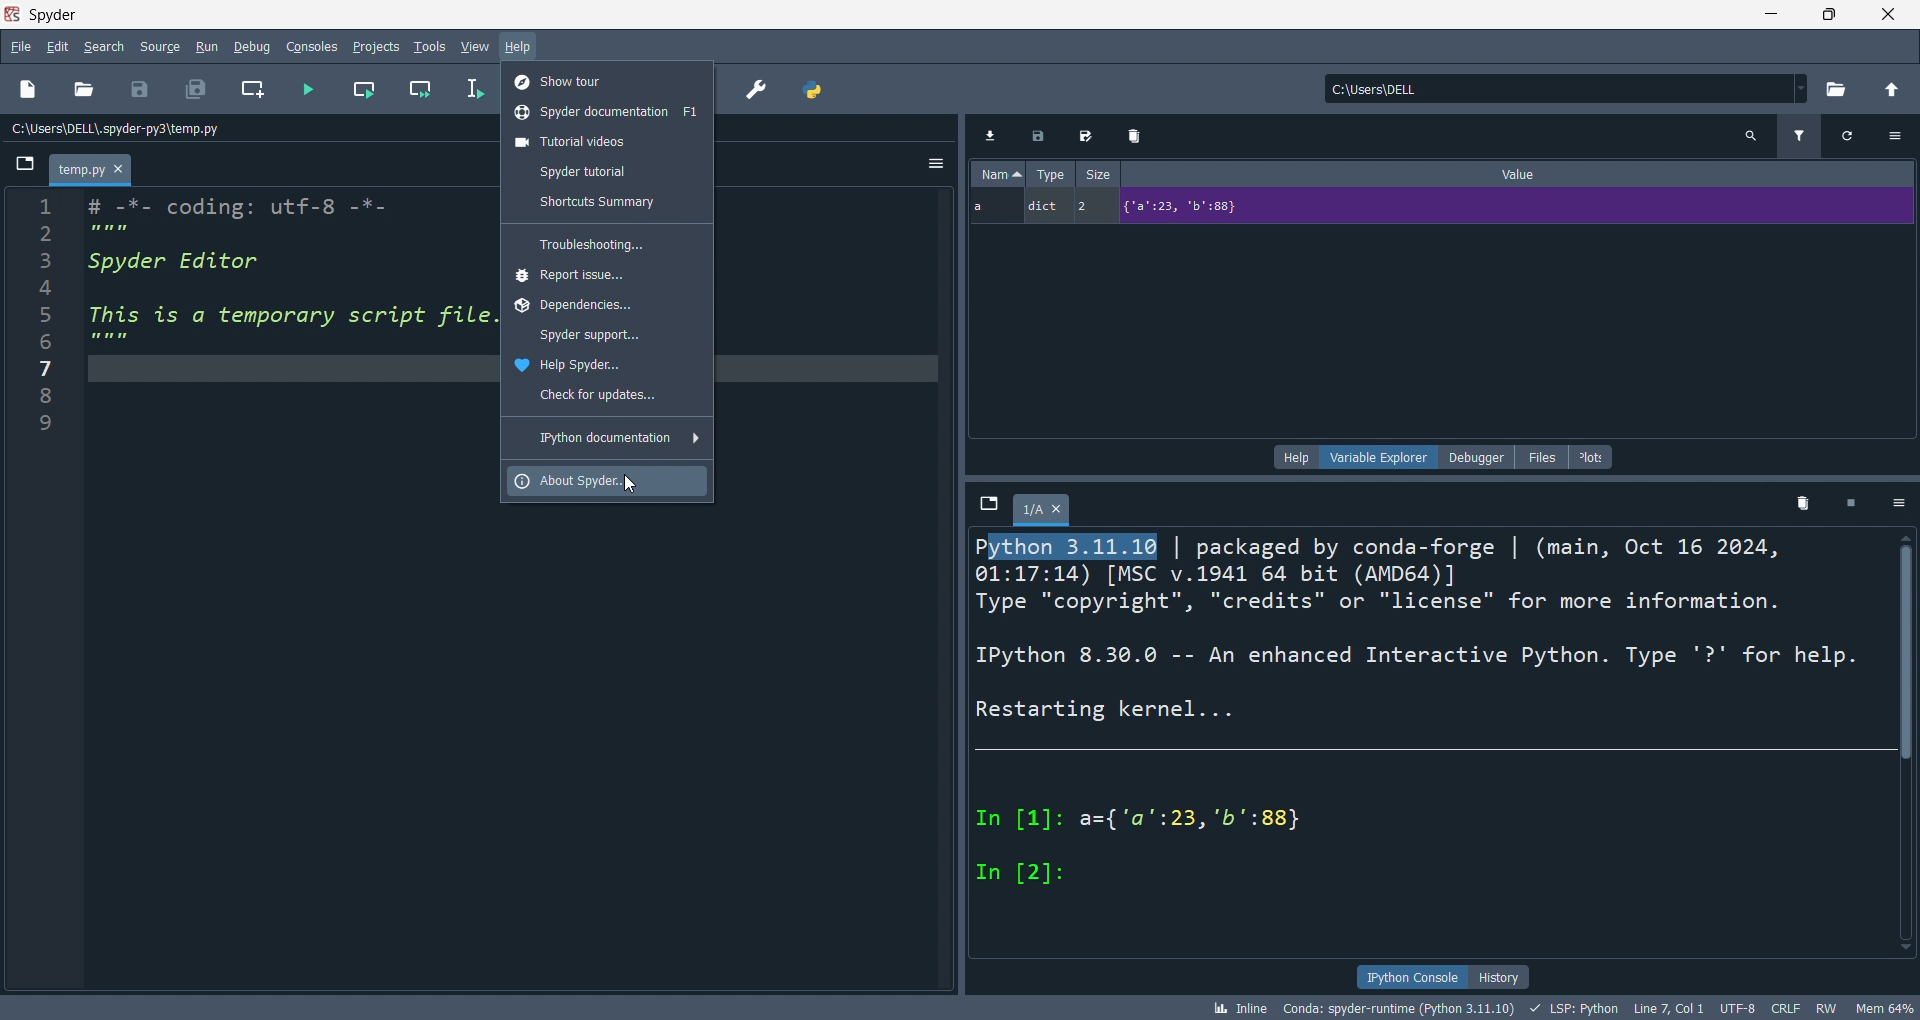 The height and width of the screenshot is (1020, 1920). What do you see at coordinates (1804, 503) in the screenshot?
I see `Delete` at bounding box center [1804, 503].